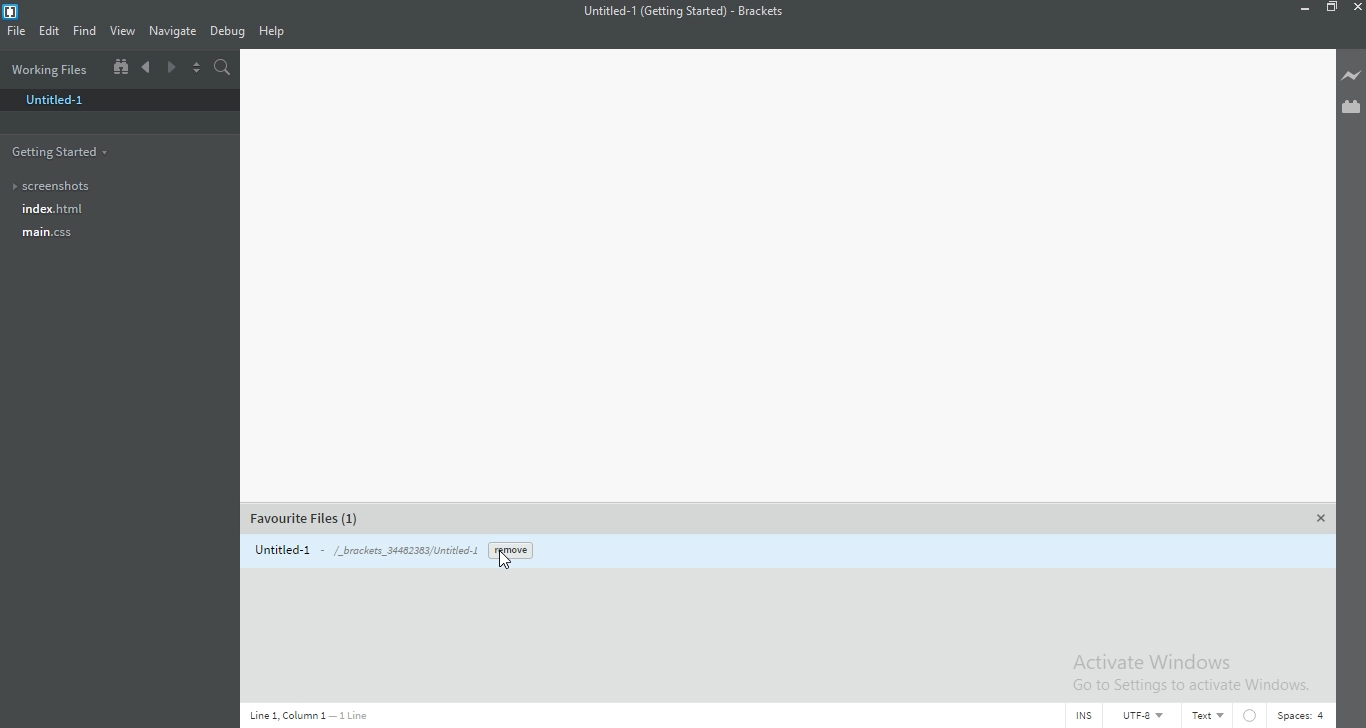  Describe the element at coordinates (231, 32) in the screenshot. I see `Debug` at that location.